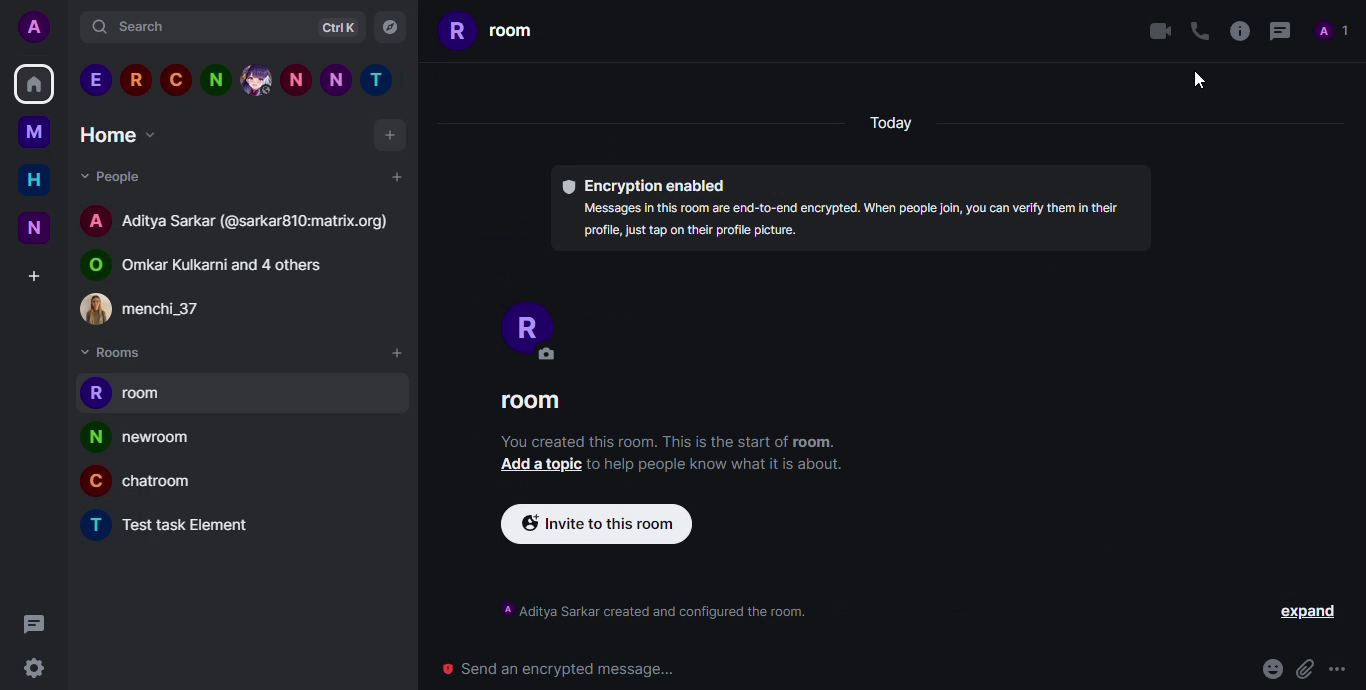 The image size is (1366, 690). What do you see at coordinates (530, 404) in the screenshot?
I see `room` at bounding box center [530, 404].